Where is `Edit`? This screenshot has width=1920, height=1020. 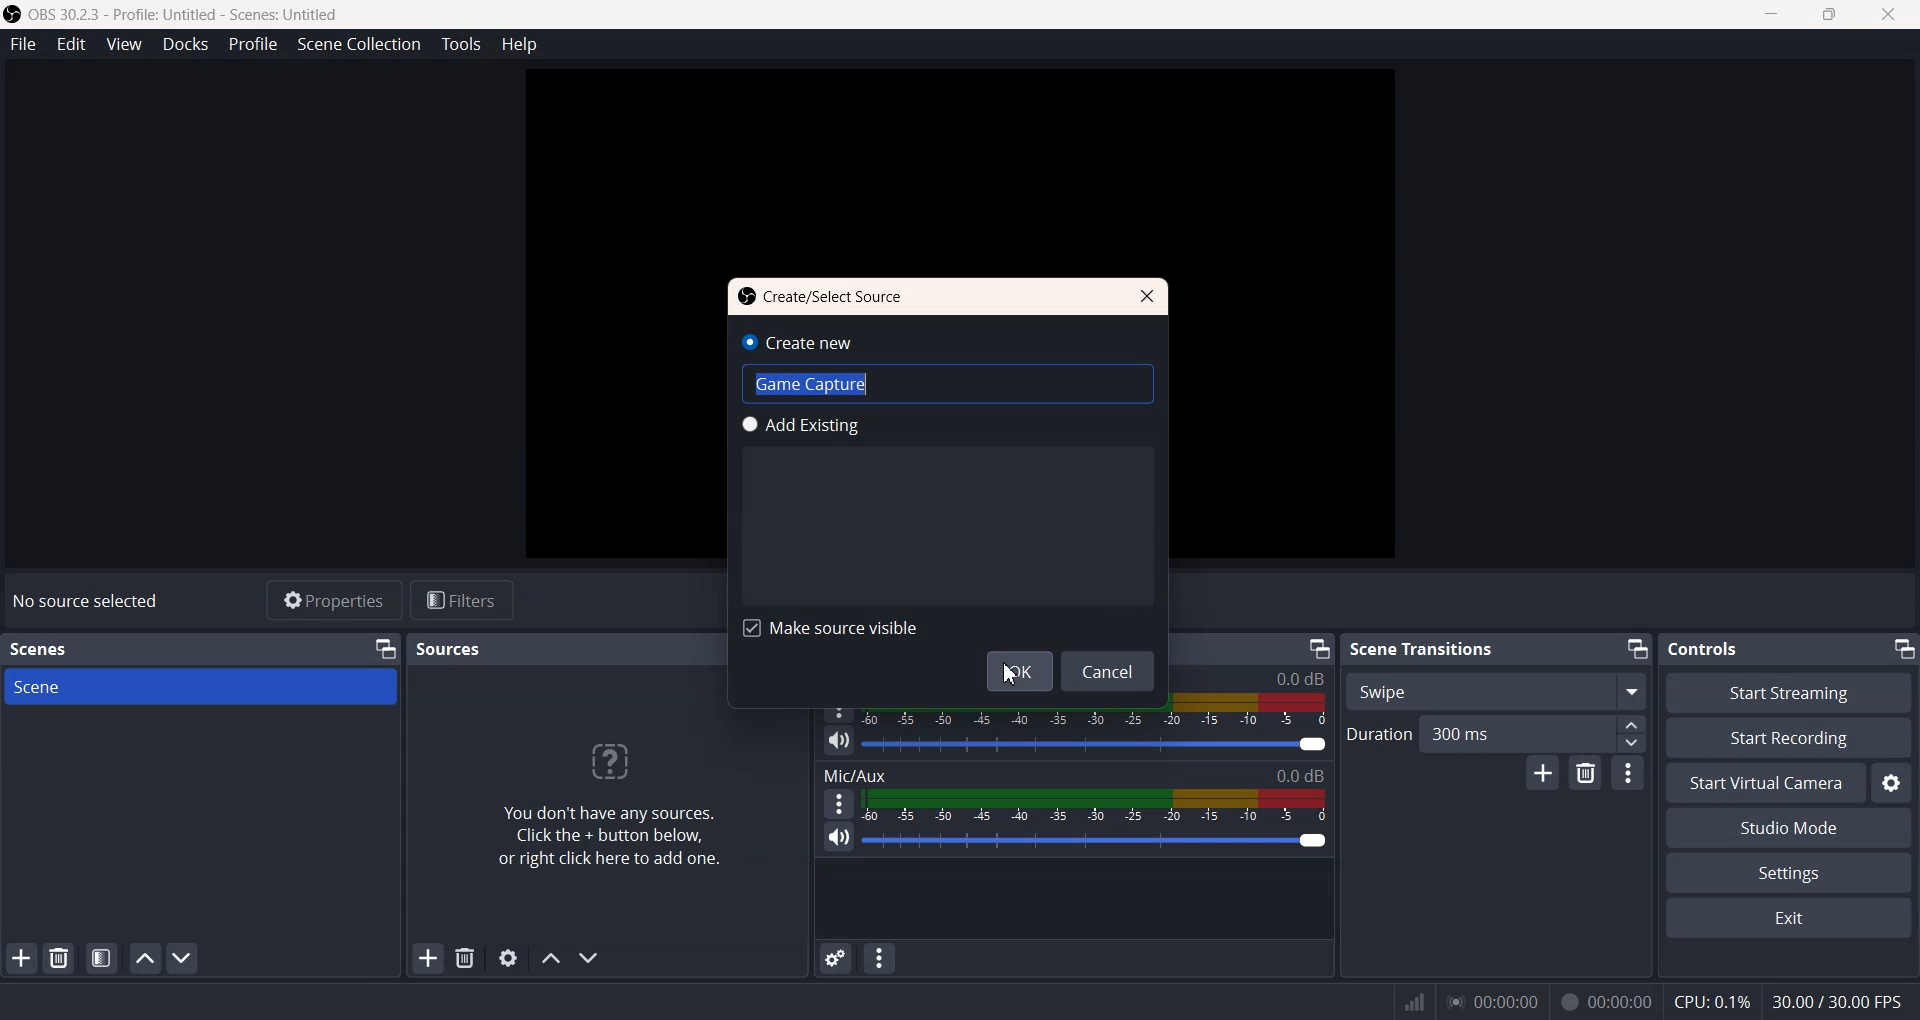 Edit is located at coordinates (73, 43).